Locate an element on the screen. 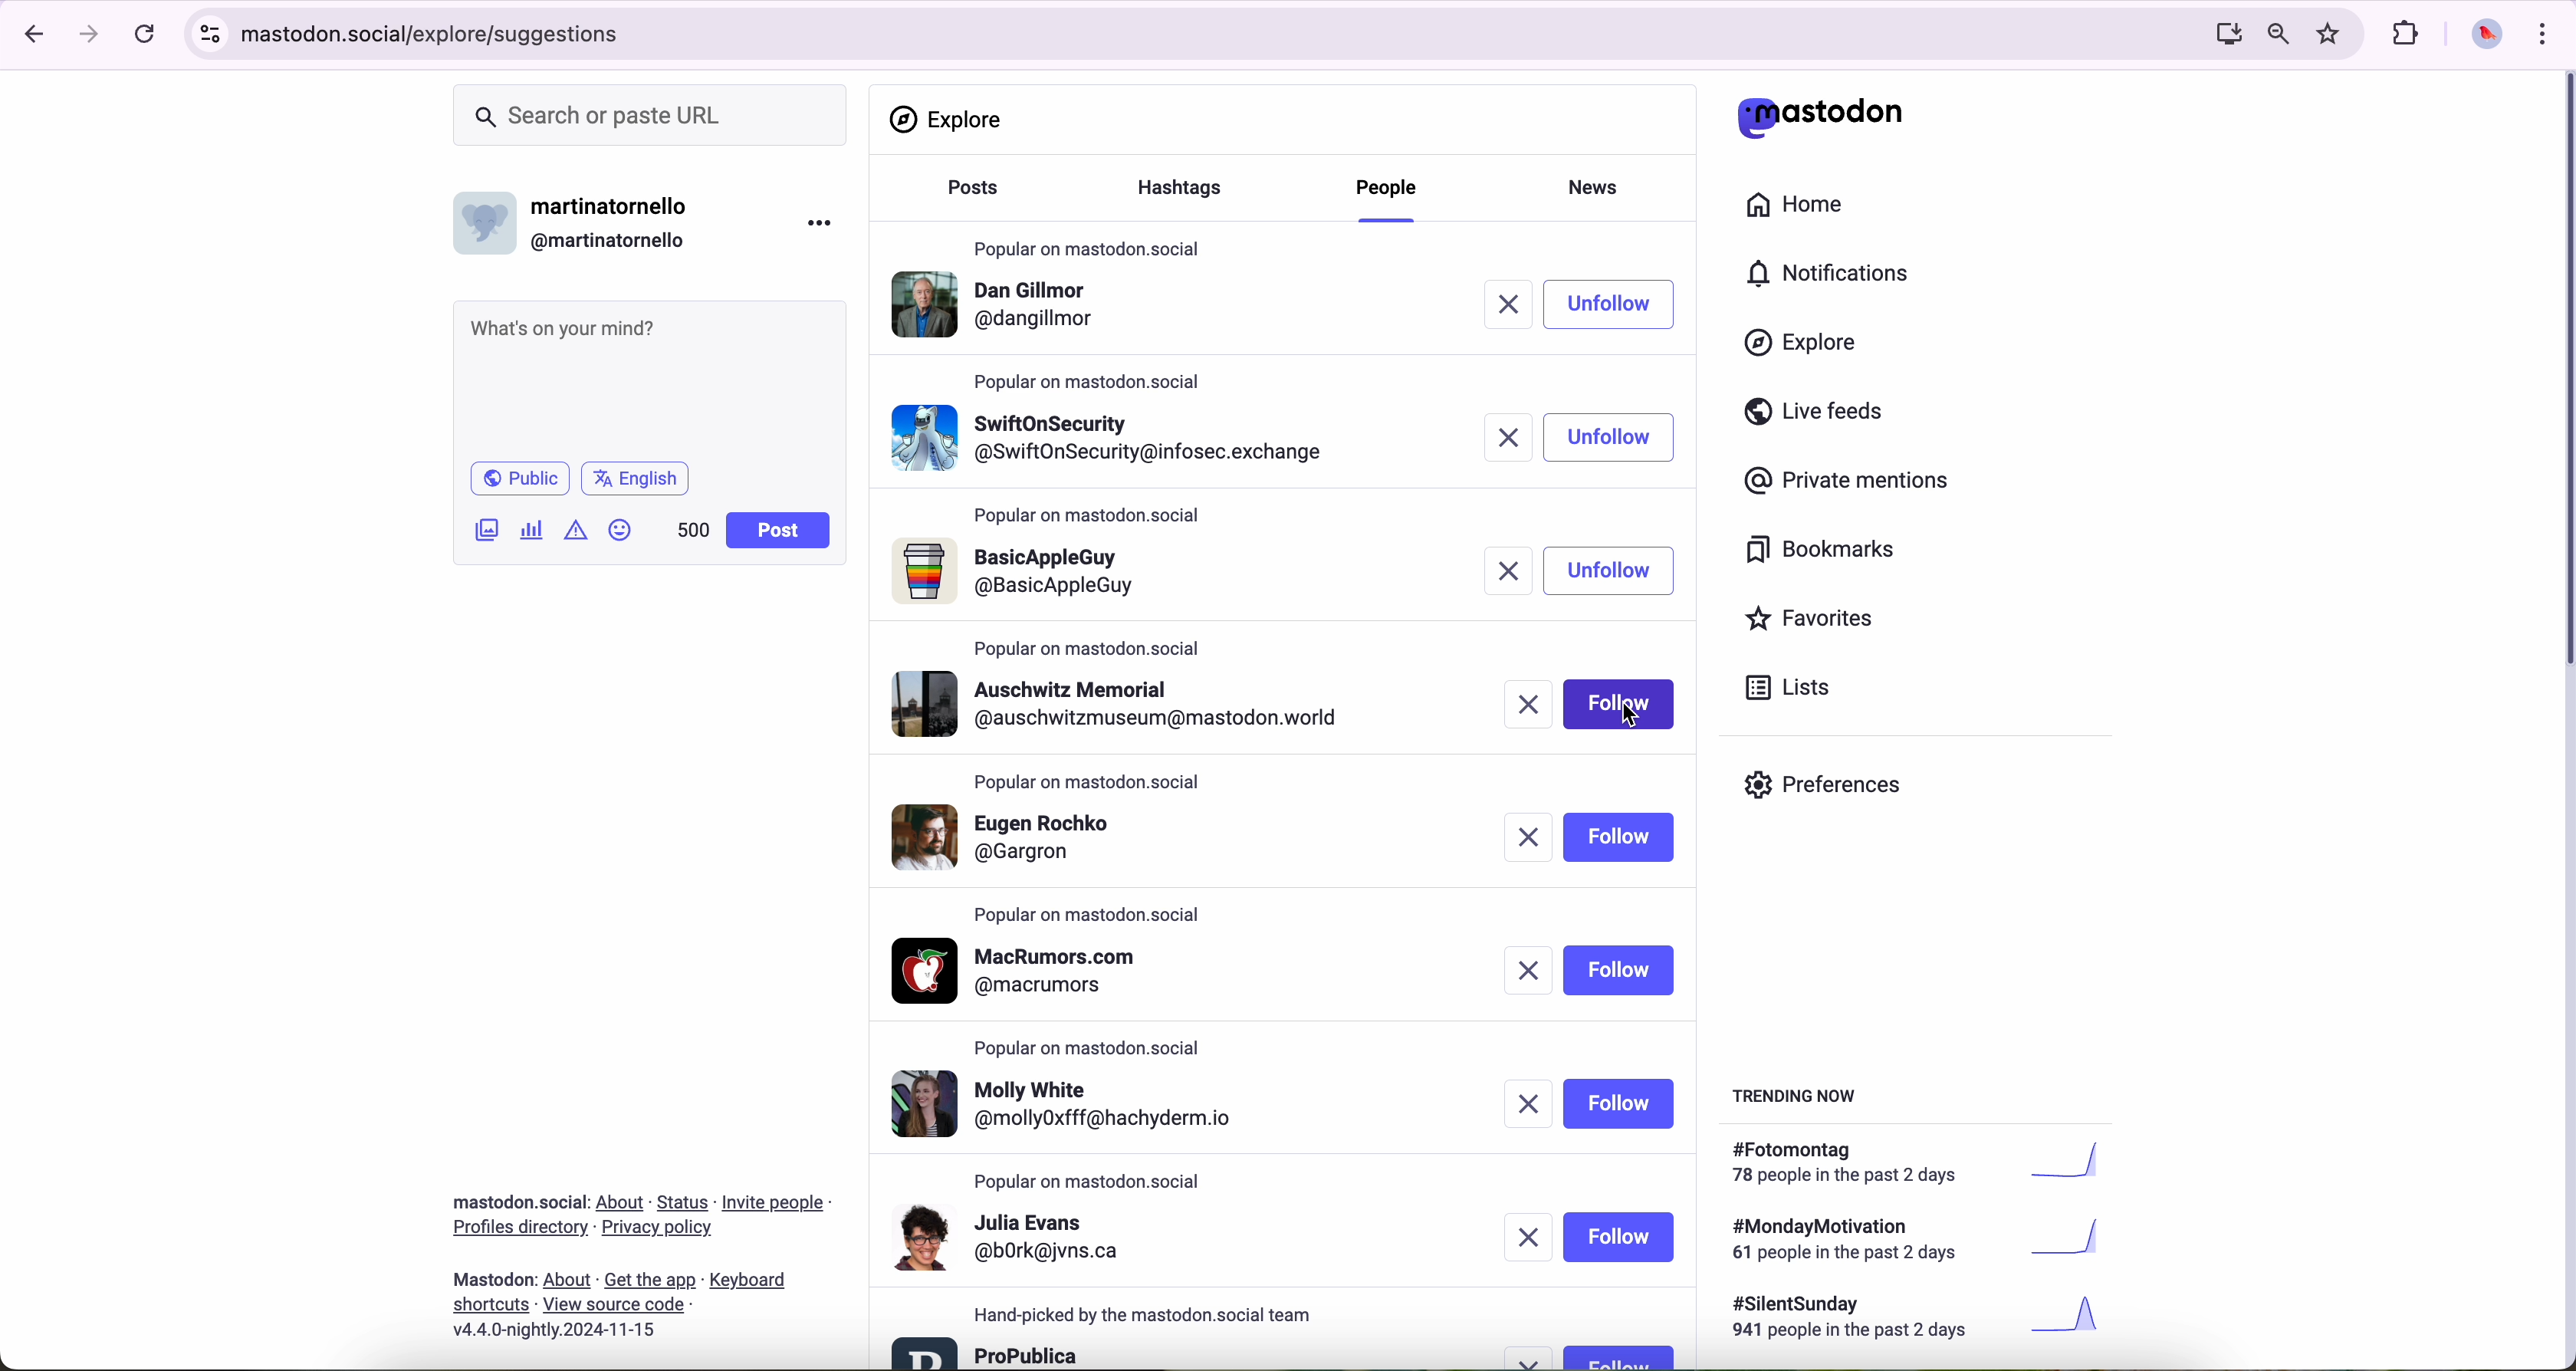 The width and height of the screenshot is (2576, 1371). profile picture is located at coordinates (2481, 36).